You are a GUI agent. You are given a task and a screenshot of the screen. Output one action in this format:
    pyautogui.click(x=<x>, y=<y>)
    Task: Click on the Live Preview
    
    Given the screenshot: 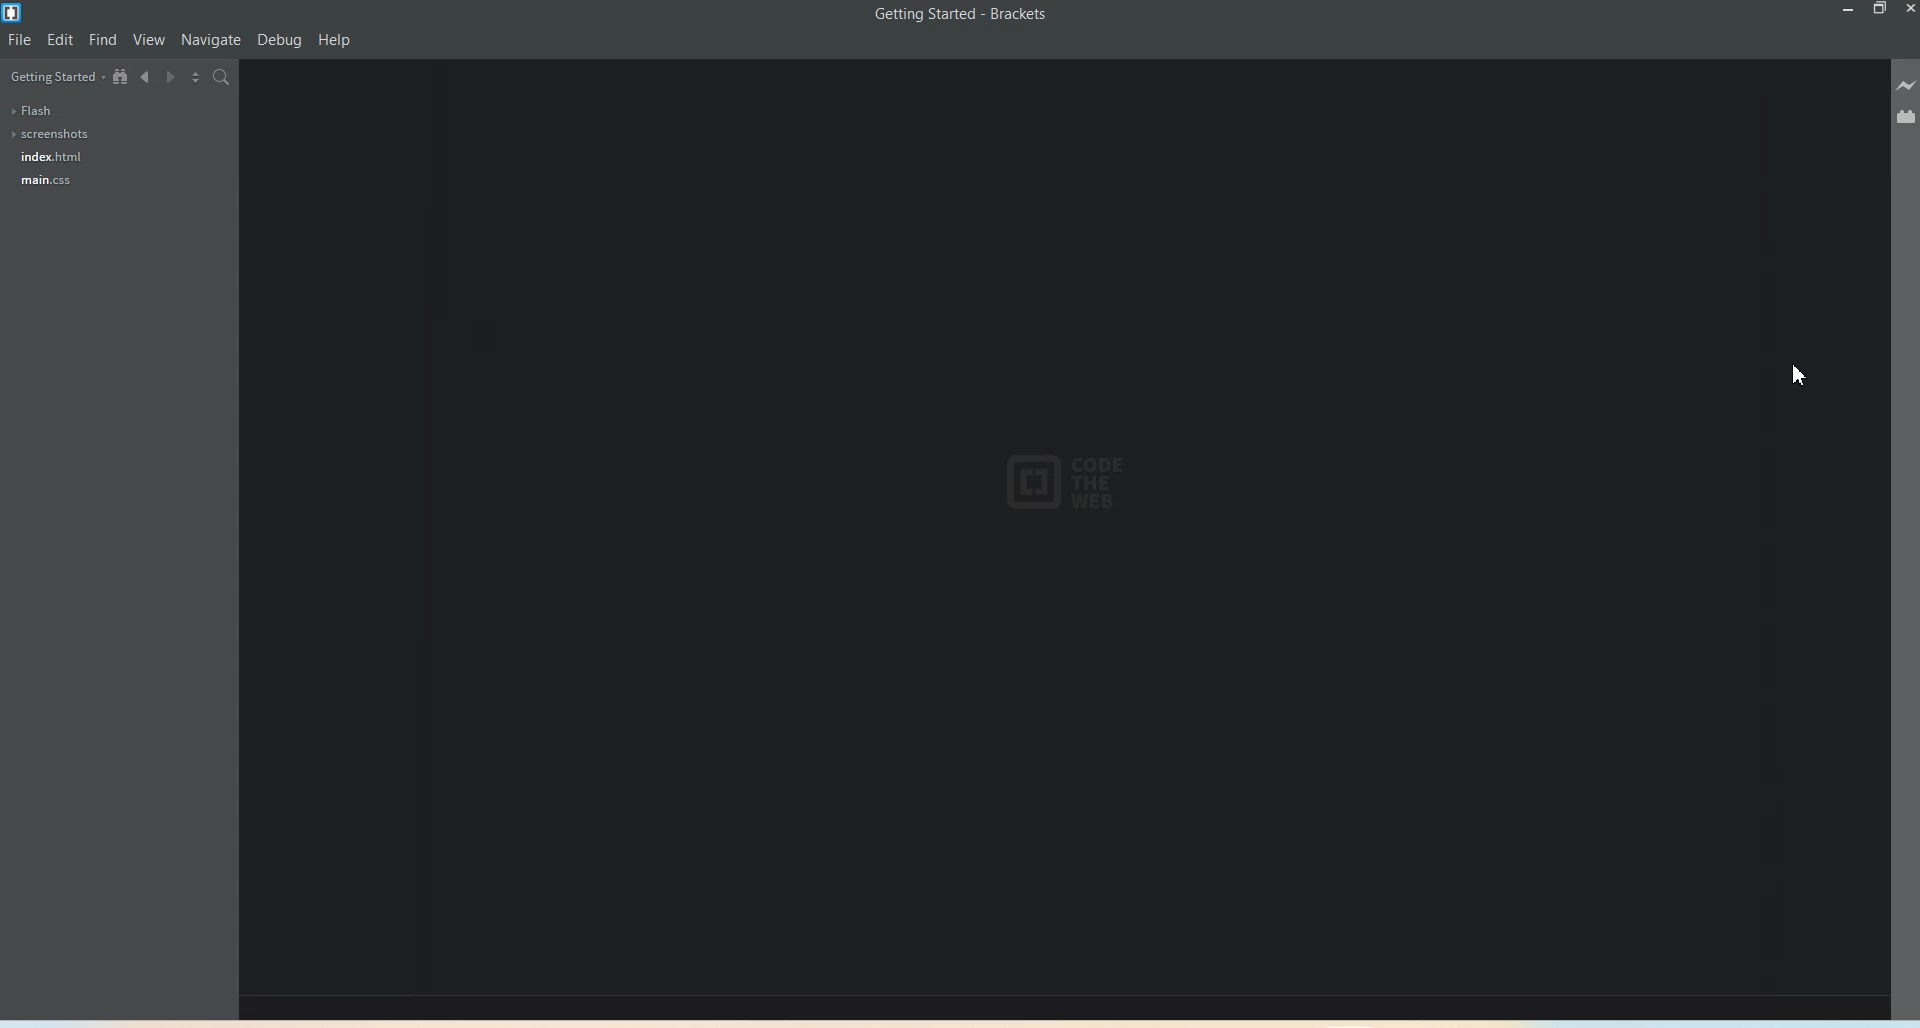 What is the action you would take?
    pyautogui.click(x=1906, y=85)
    